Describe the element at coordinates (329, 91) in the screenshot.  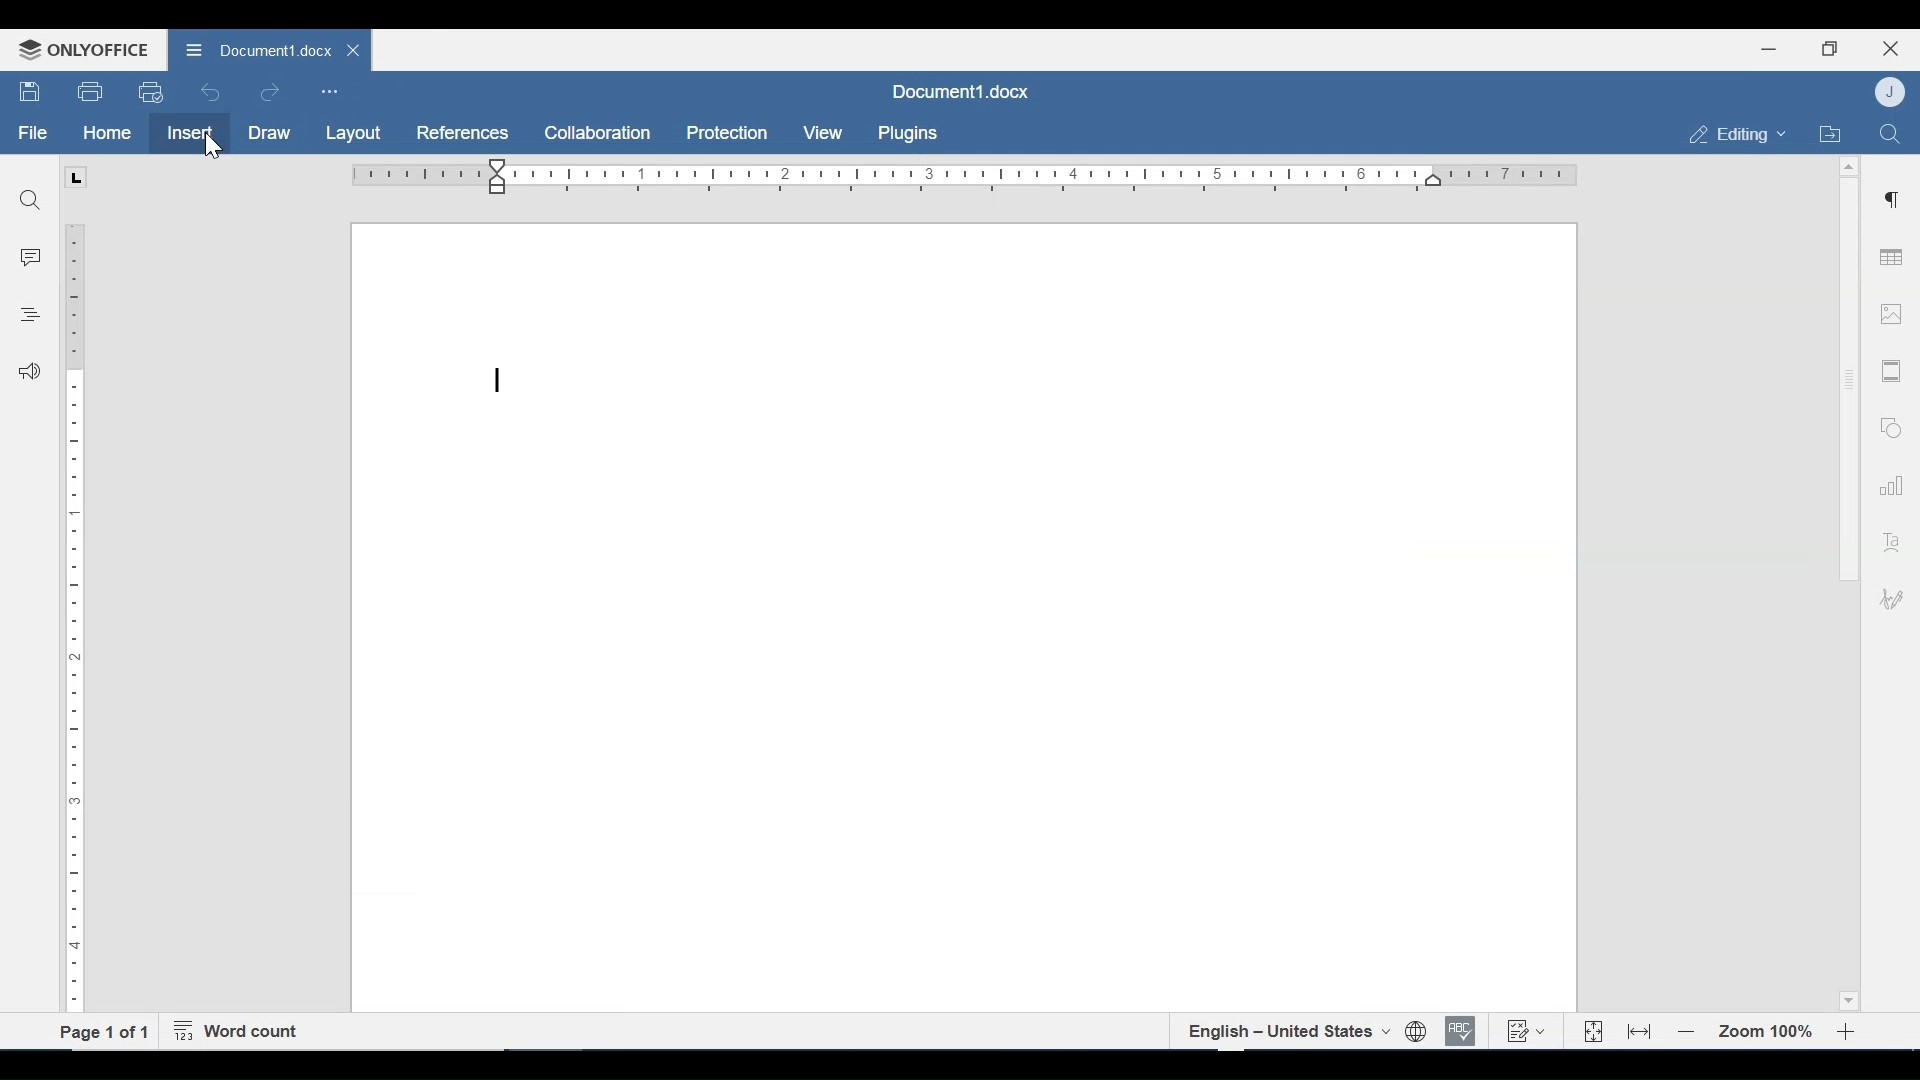
I see `Customize Quick Access Toolbar` at that location.